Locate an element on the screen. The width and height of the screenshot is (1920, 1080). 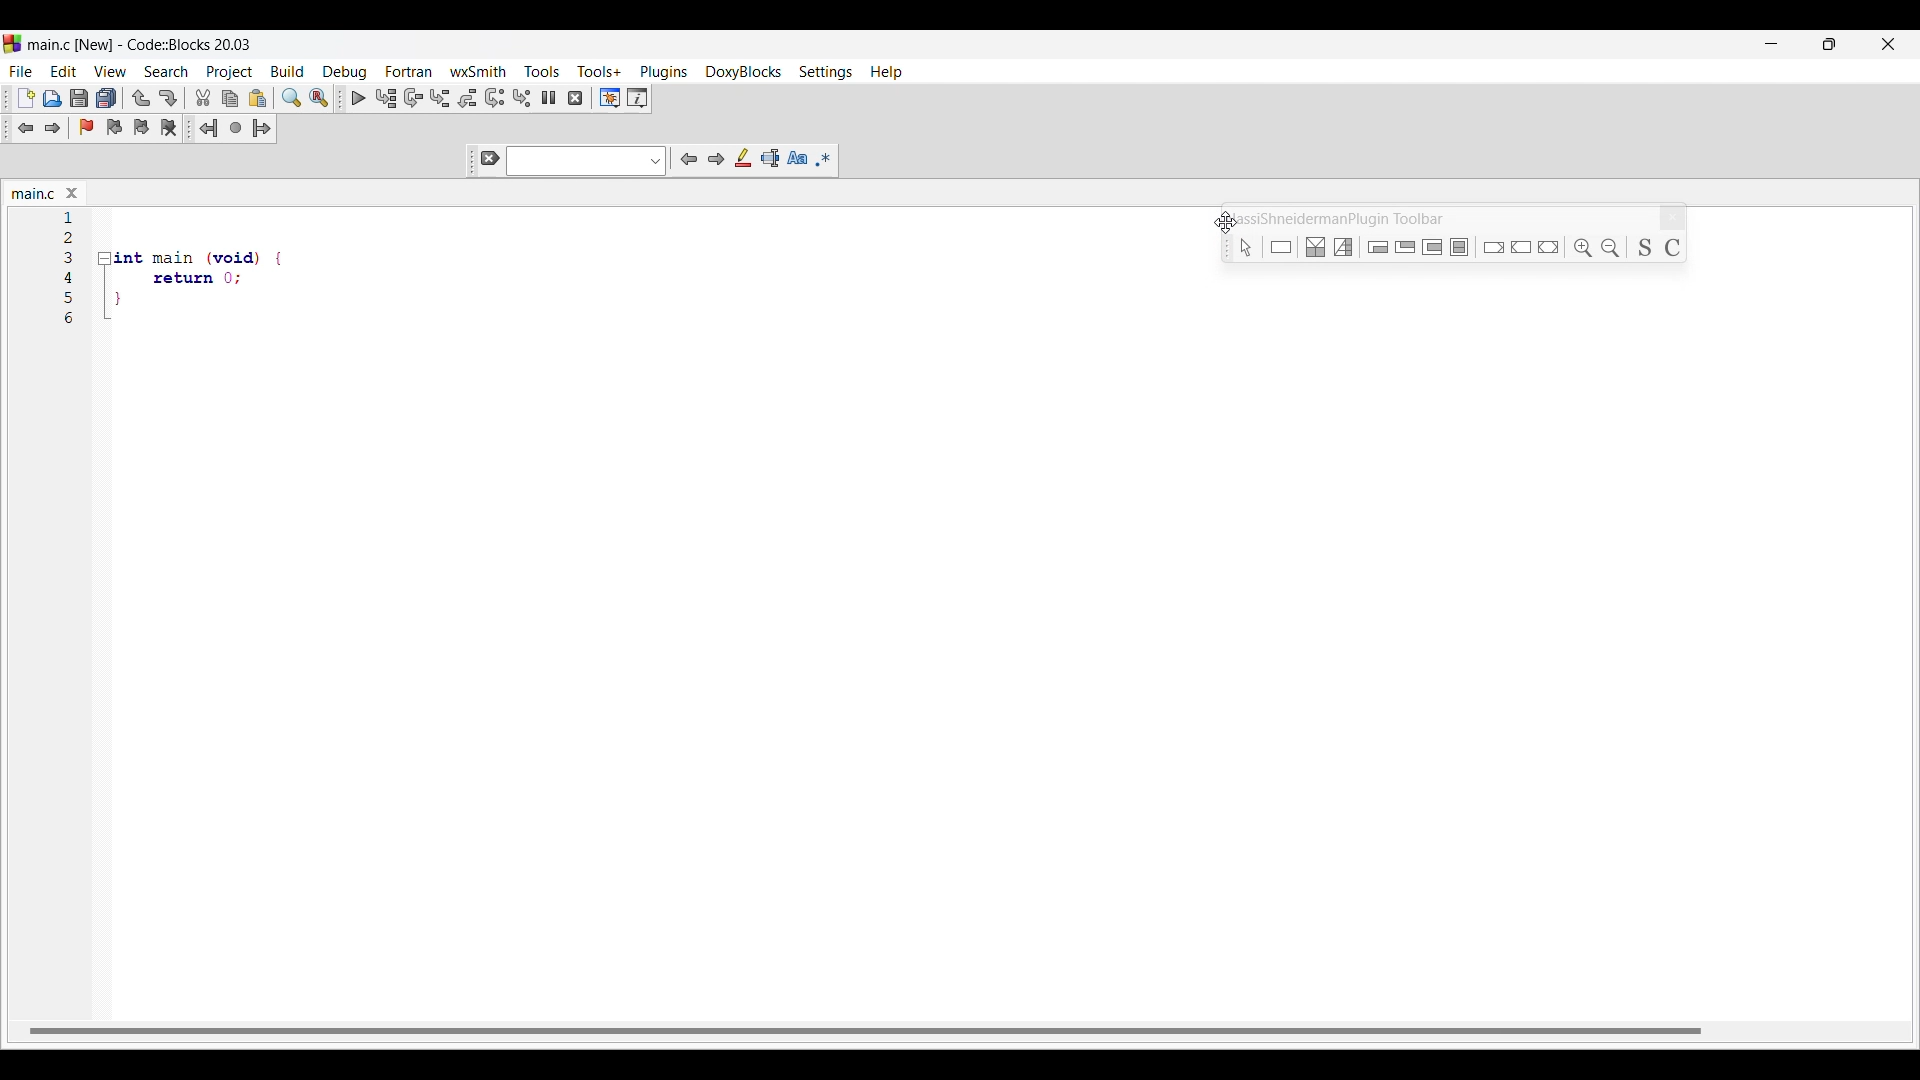
Redo is located at coordinates (168, 98).